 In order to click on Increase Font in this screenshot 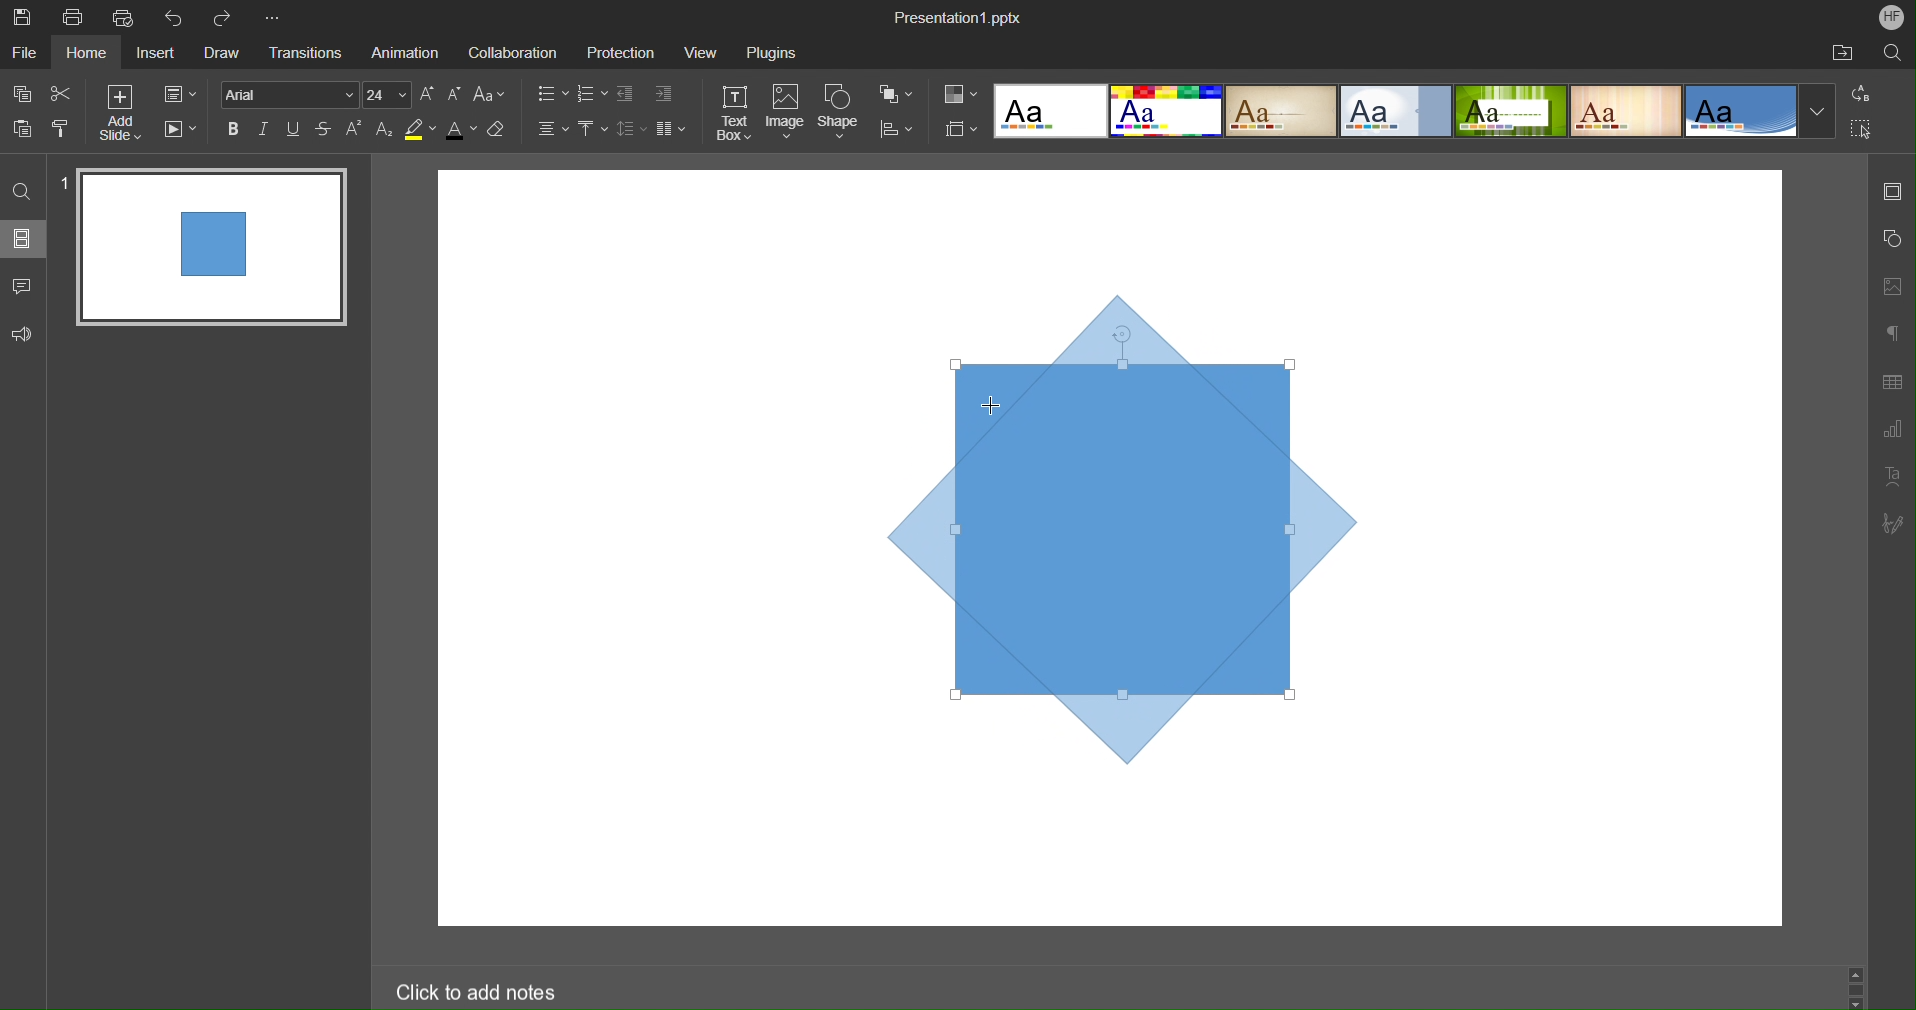, I will do `click(428, 95)`.